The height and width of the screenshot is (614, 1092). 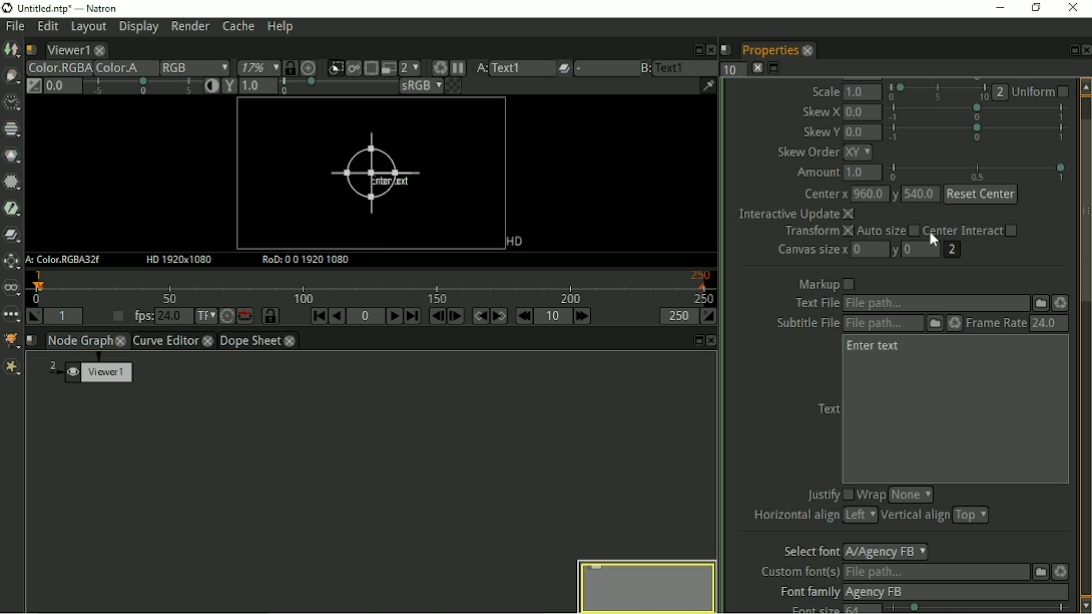 I want to click on Transform, so click(x=816, y=233).